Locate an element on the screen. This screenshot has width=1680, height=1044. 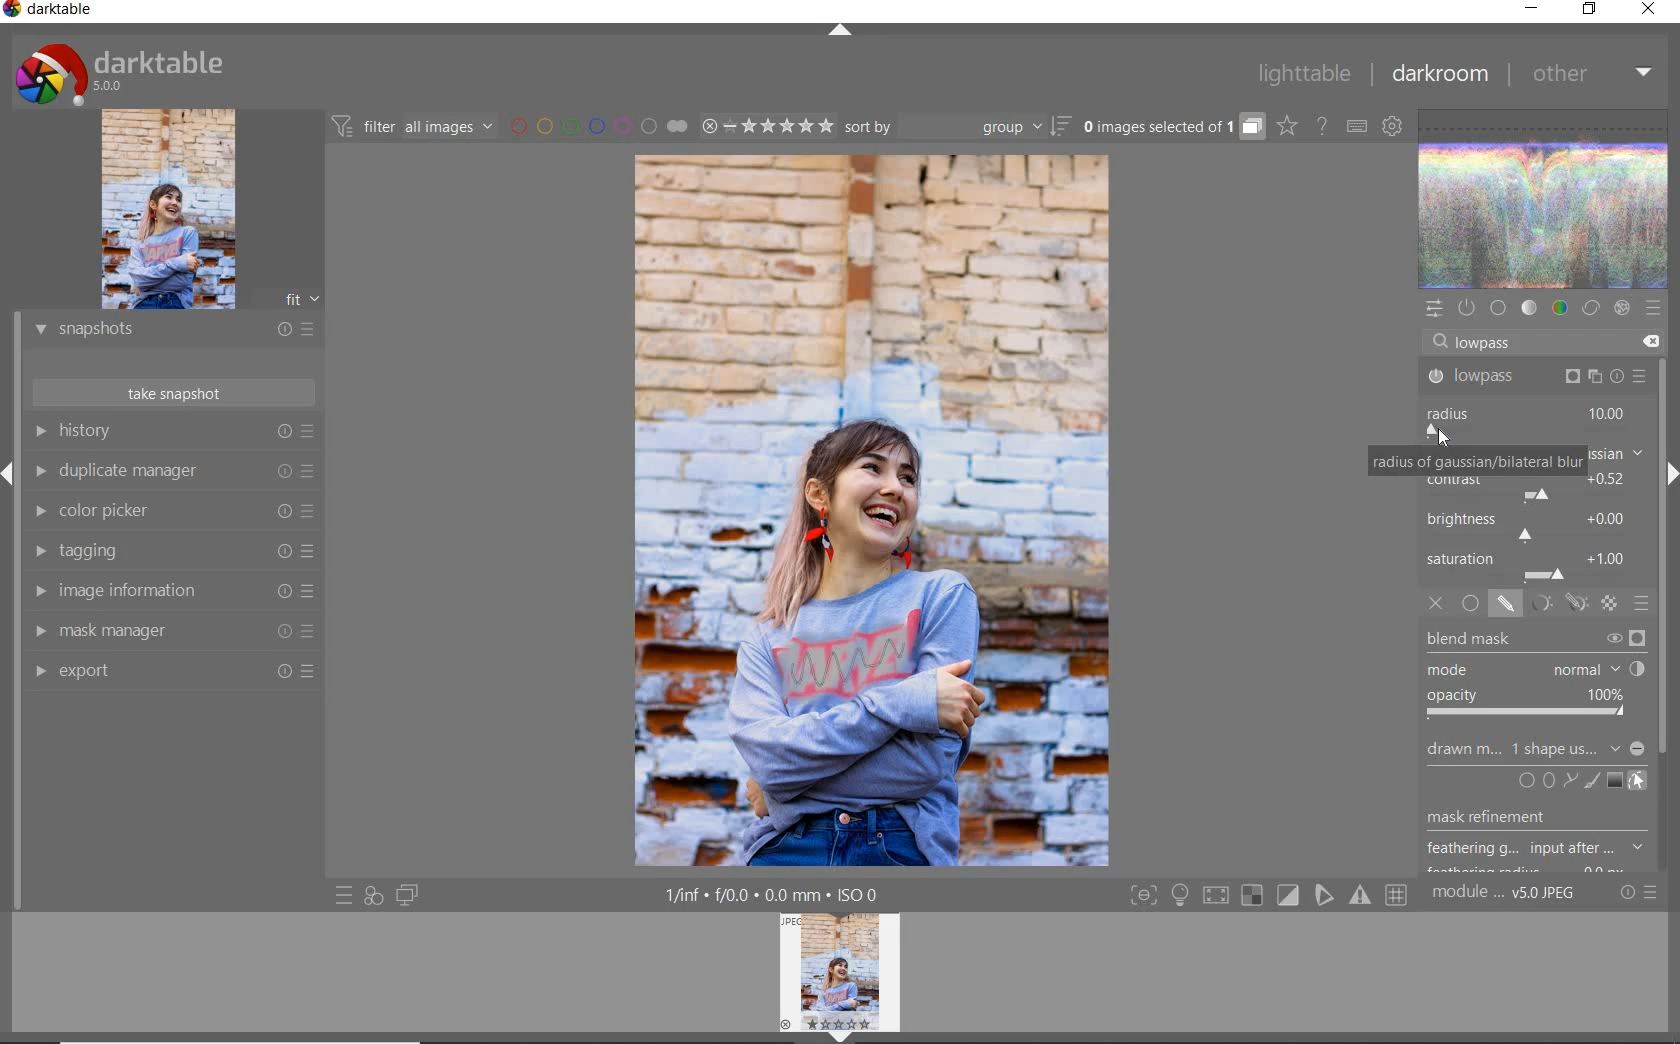
blend mask is located at coordinates (1541, 676).